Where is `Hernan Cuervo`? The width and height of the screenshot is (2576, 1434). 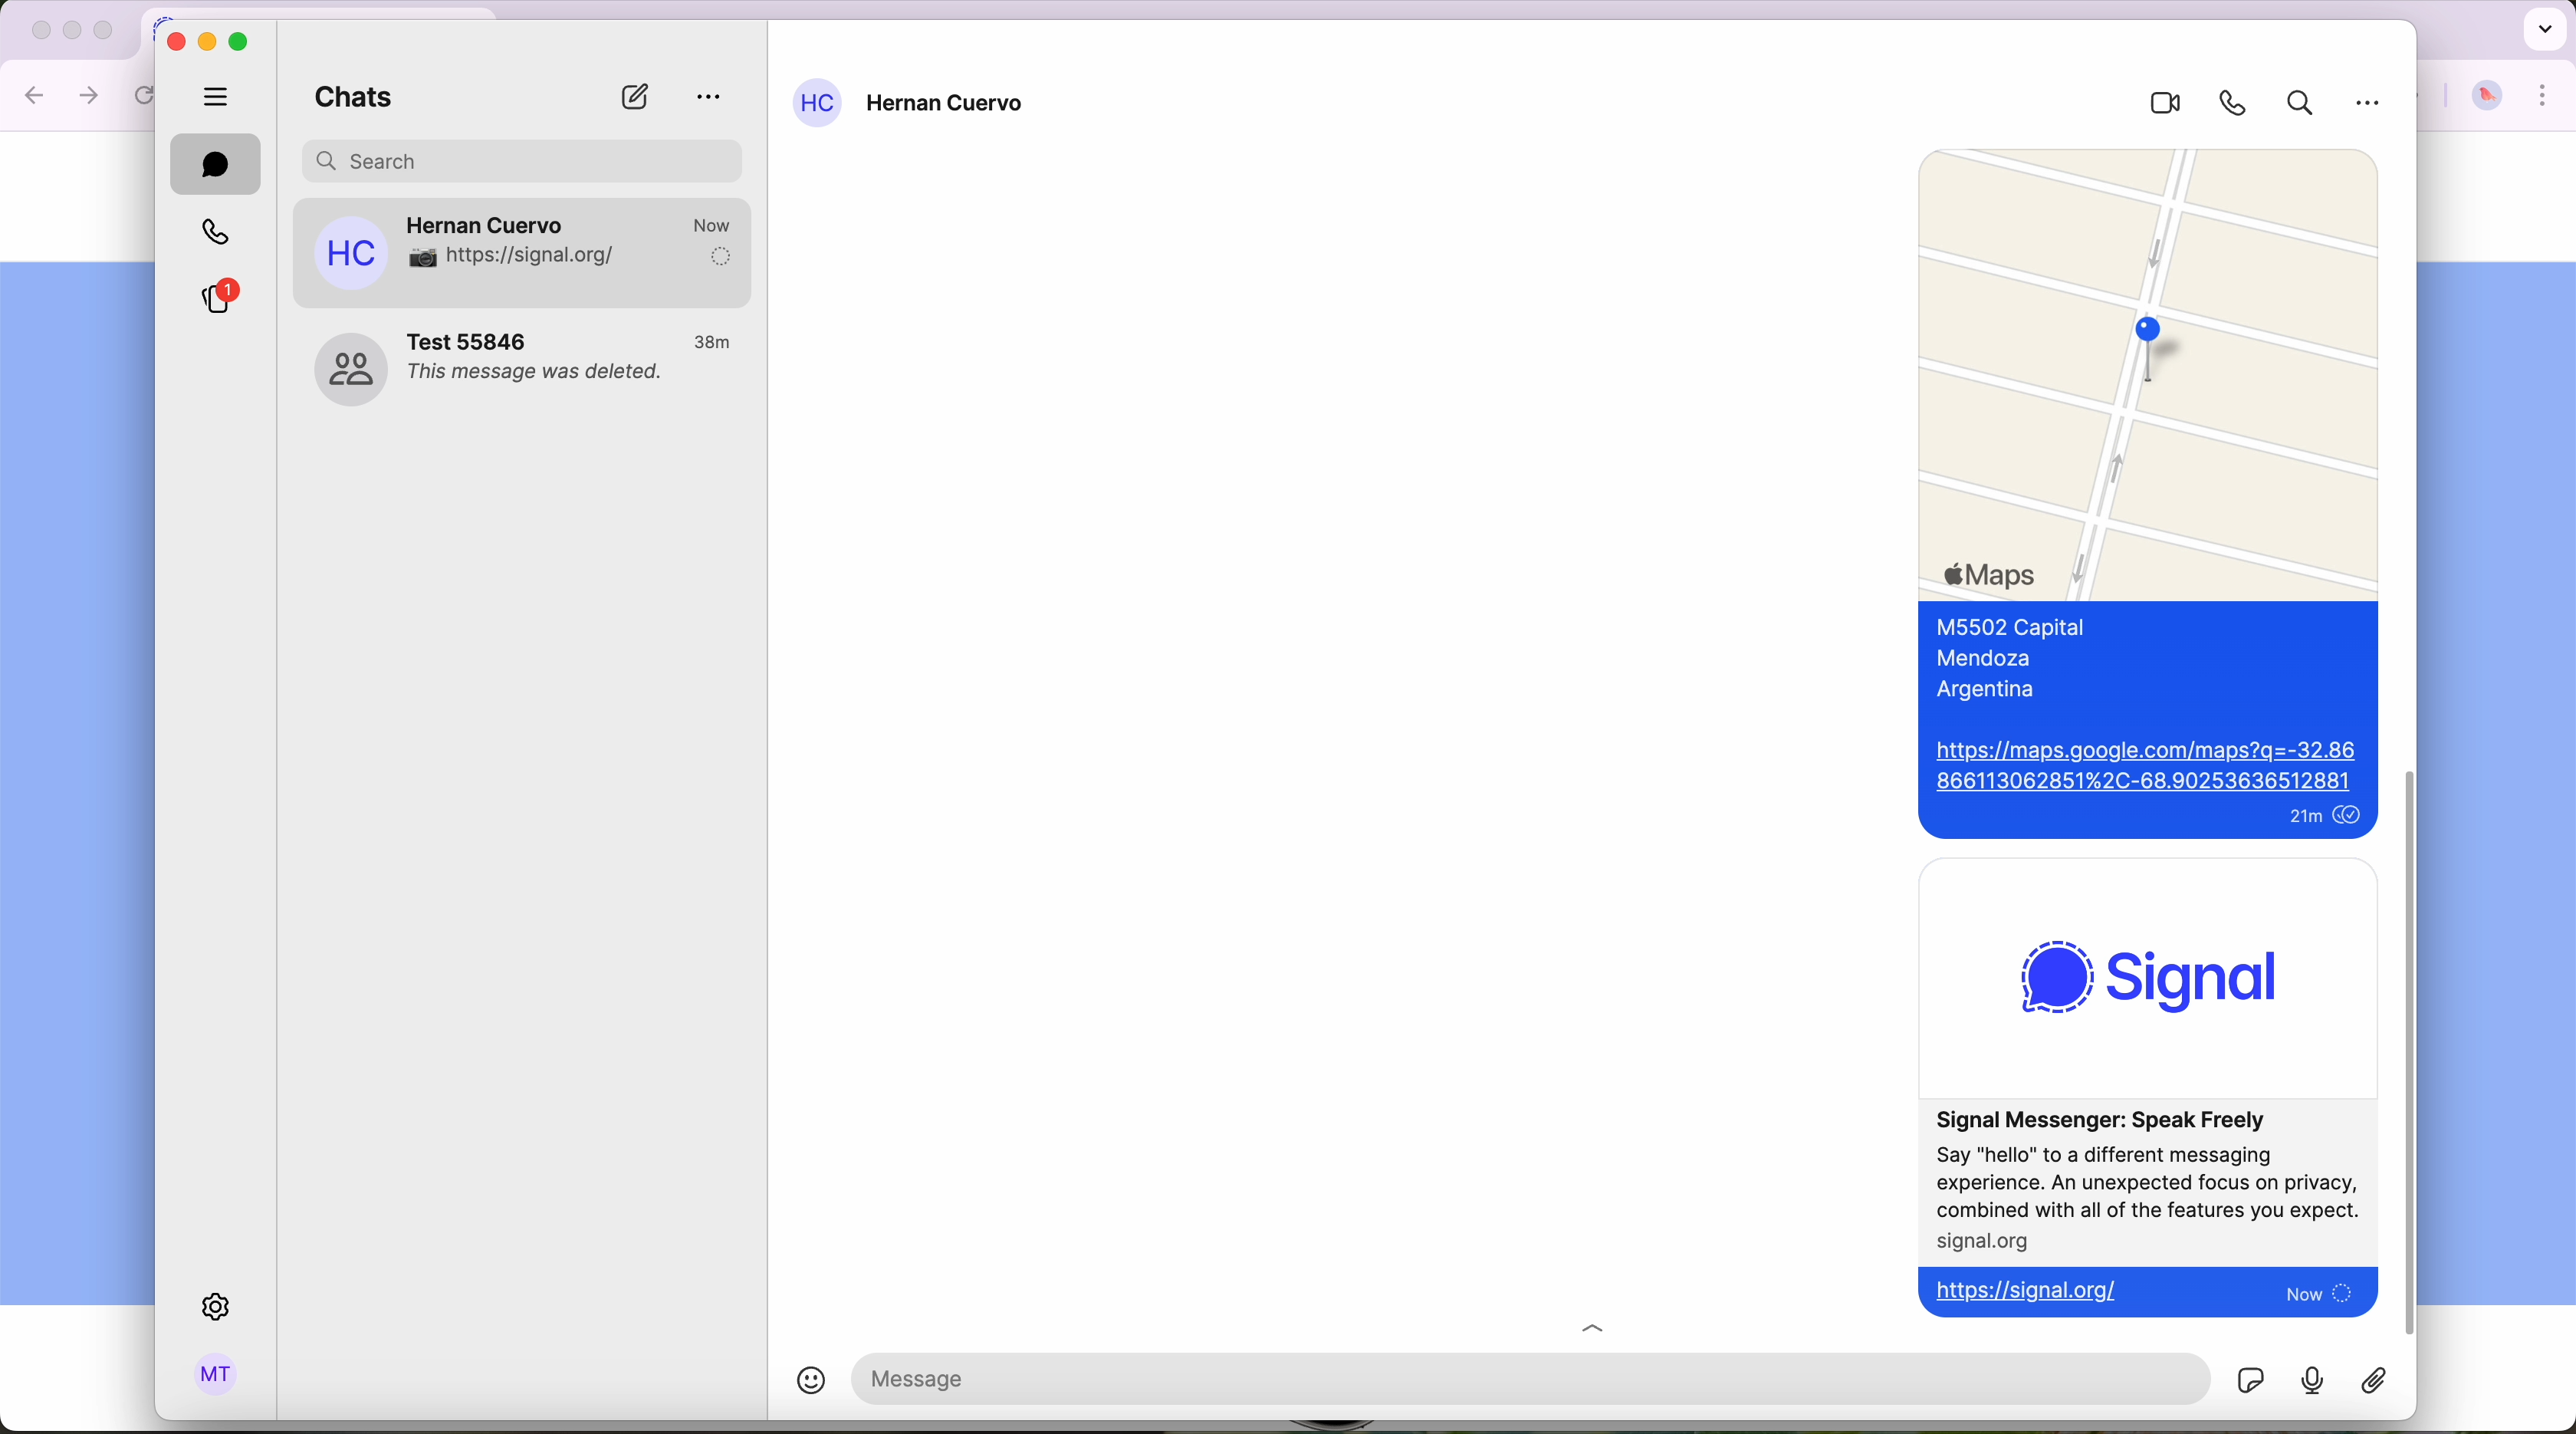 Hernan Cuervo is located at coordinates (488, 219).